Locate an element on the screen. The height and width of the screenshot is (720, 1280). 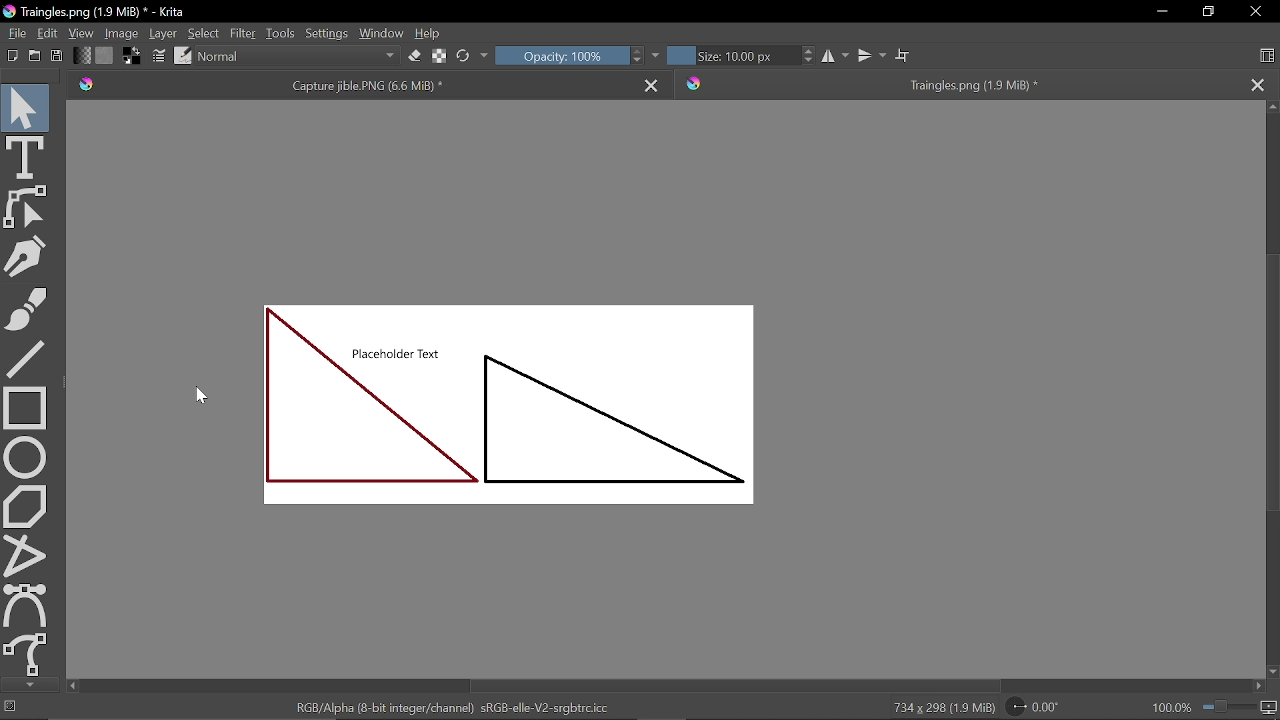
Wrap around mode is located at coordinates (905, 57).